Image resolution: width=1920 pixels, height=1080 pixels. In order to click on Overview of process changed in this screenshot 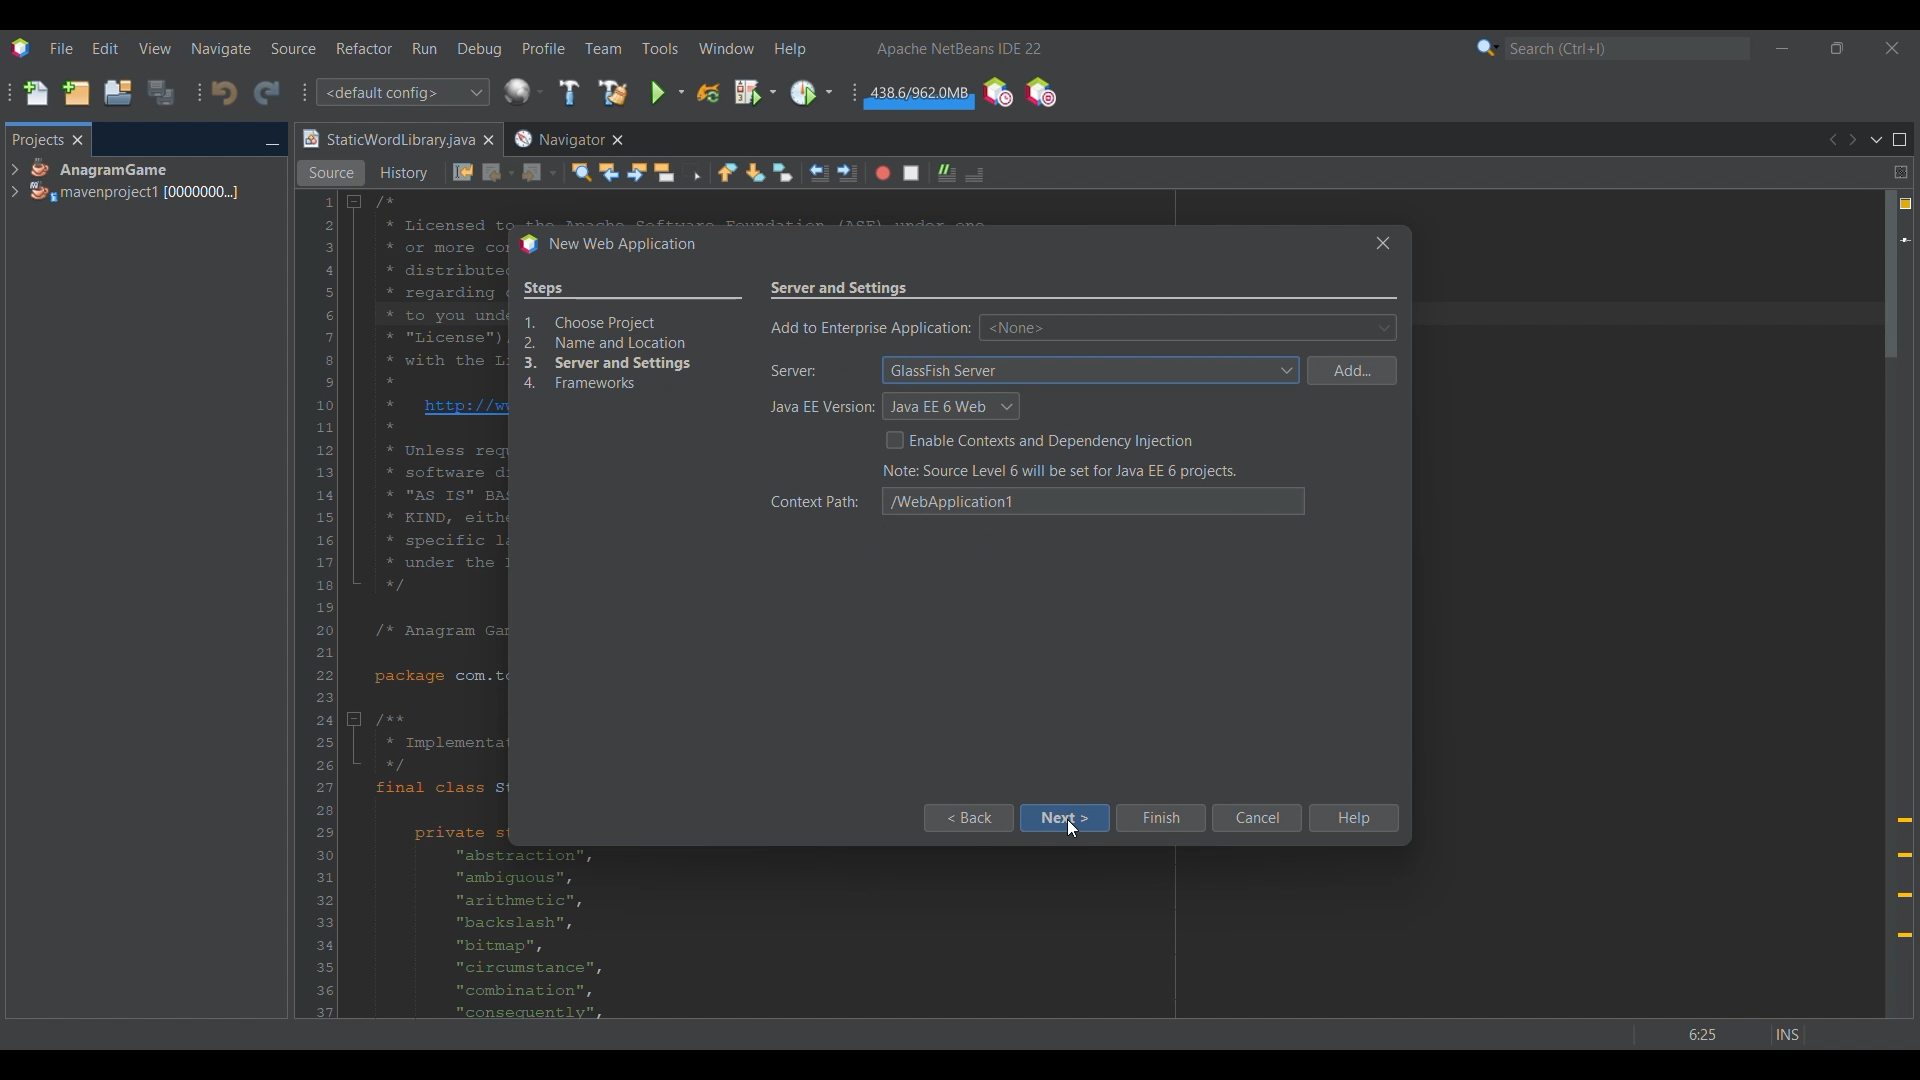, I will do `click(627, 333)`.